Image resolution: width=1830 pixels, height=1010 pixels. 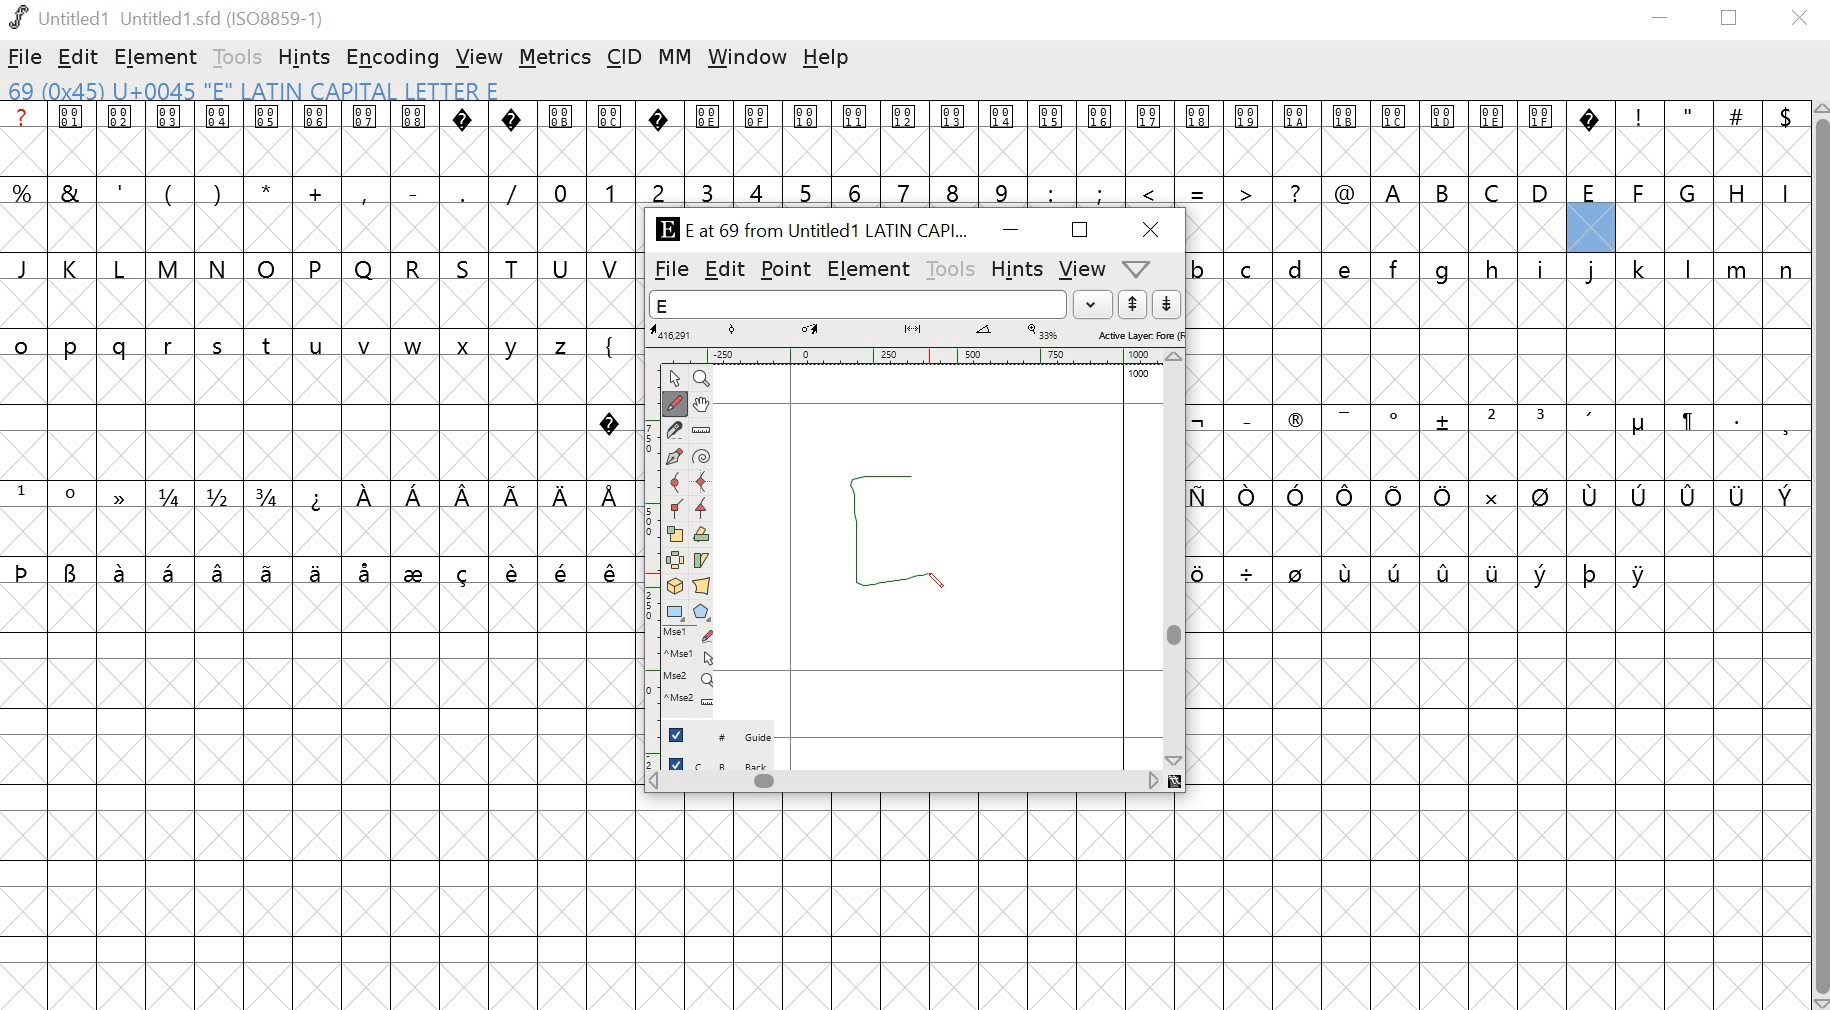 What do you see at coordinates (1140, 374) in the screenshot?
I see `1000` at bounding box center [1140, 374].